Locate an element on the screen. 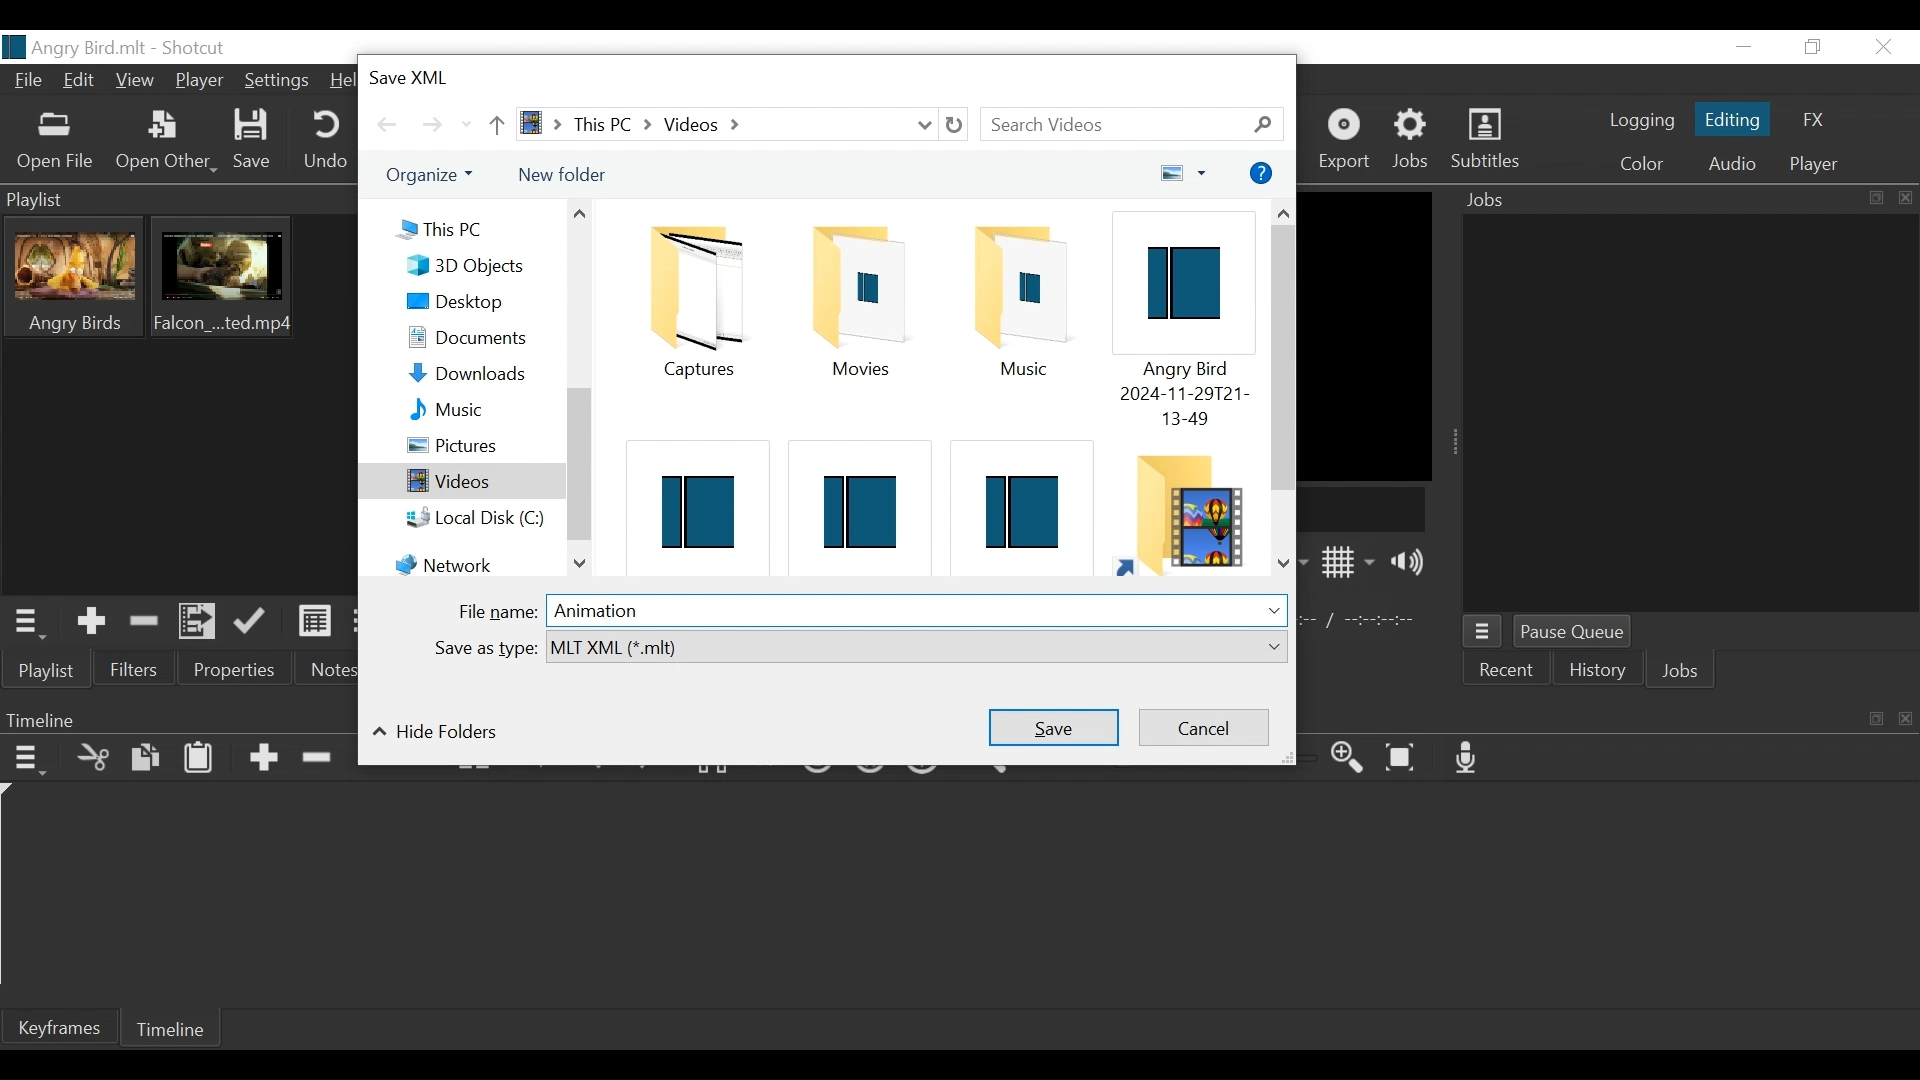 The image size is (1920, 1080). Zoom timeline to fit is located at coordinates (1407, 758).